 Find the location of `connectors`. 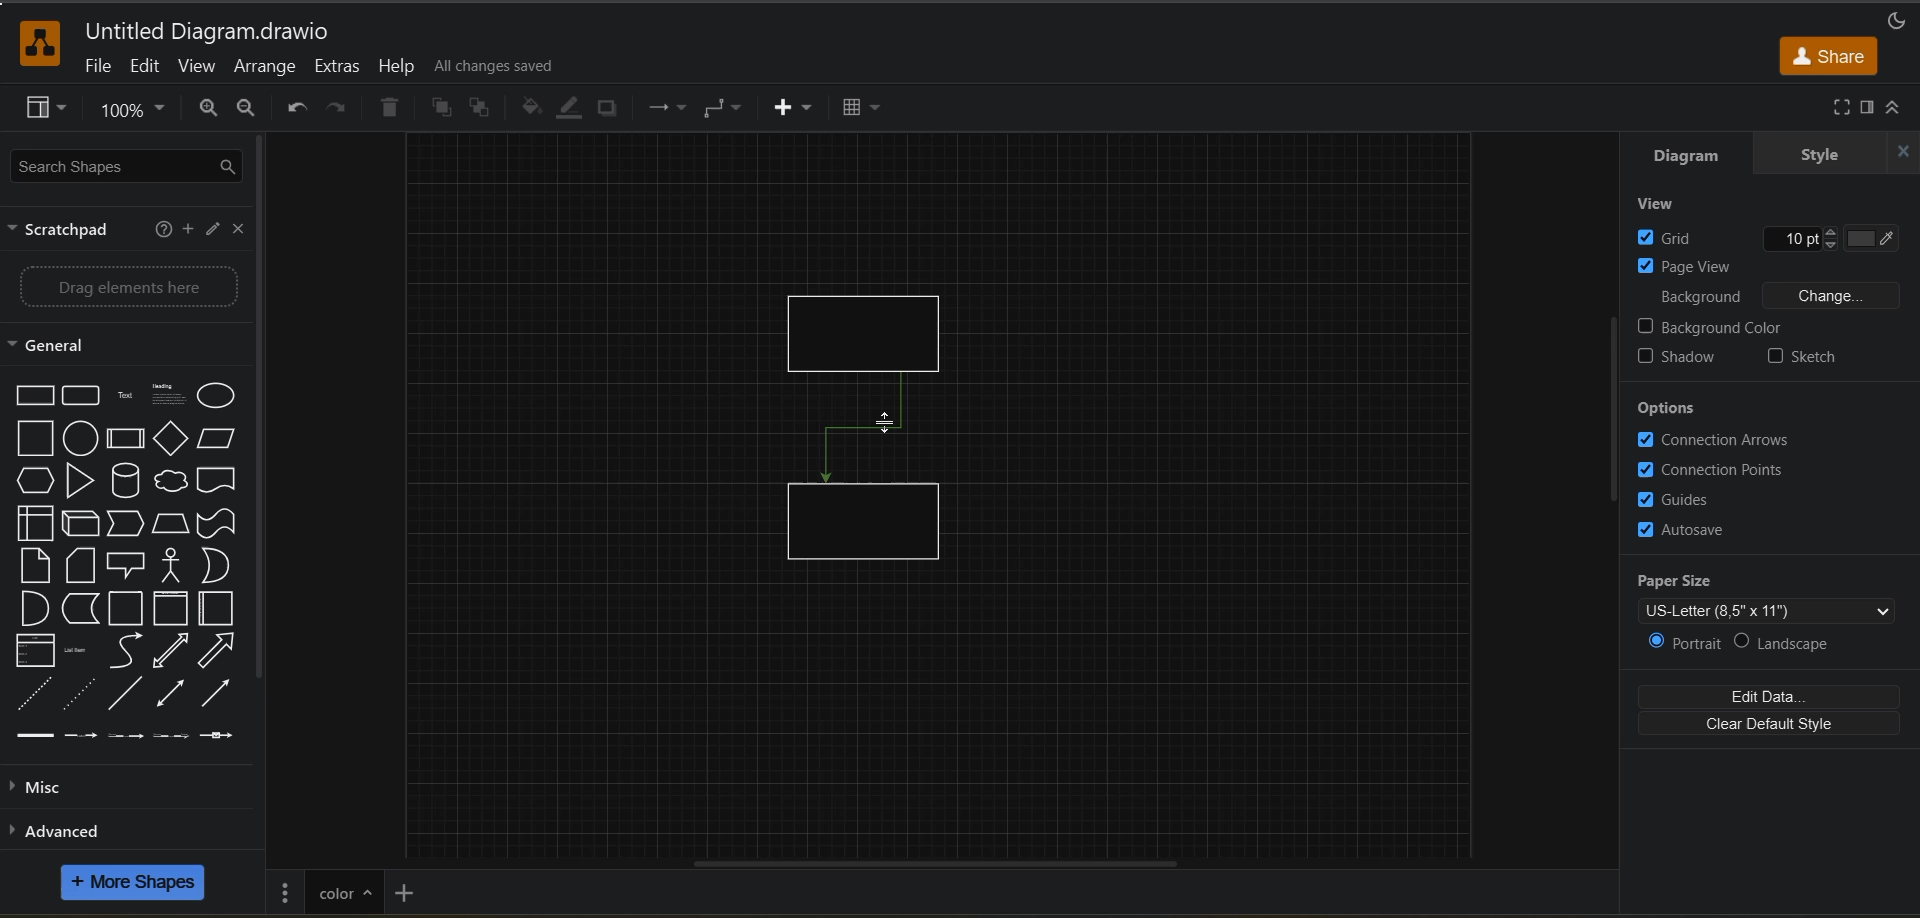

connectors is located at coordinates (725, 108).